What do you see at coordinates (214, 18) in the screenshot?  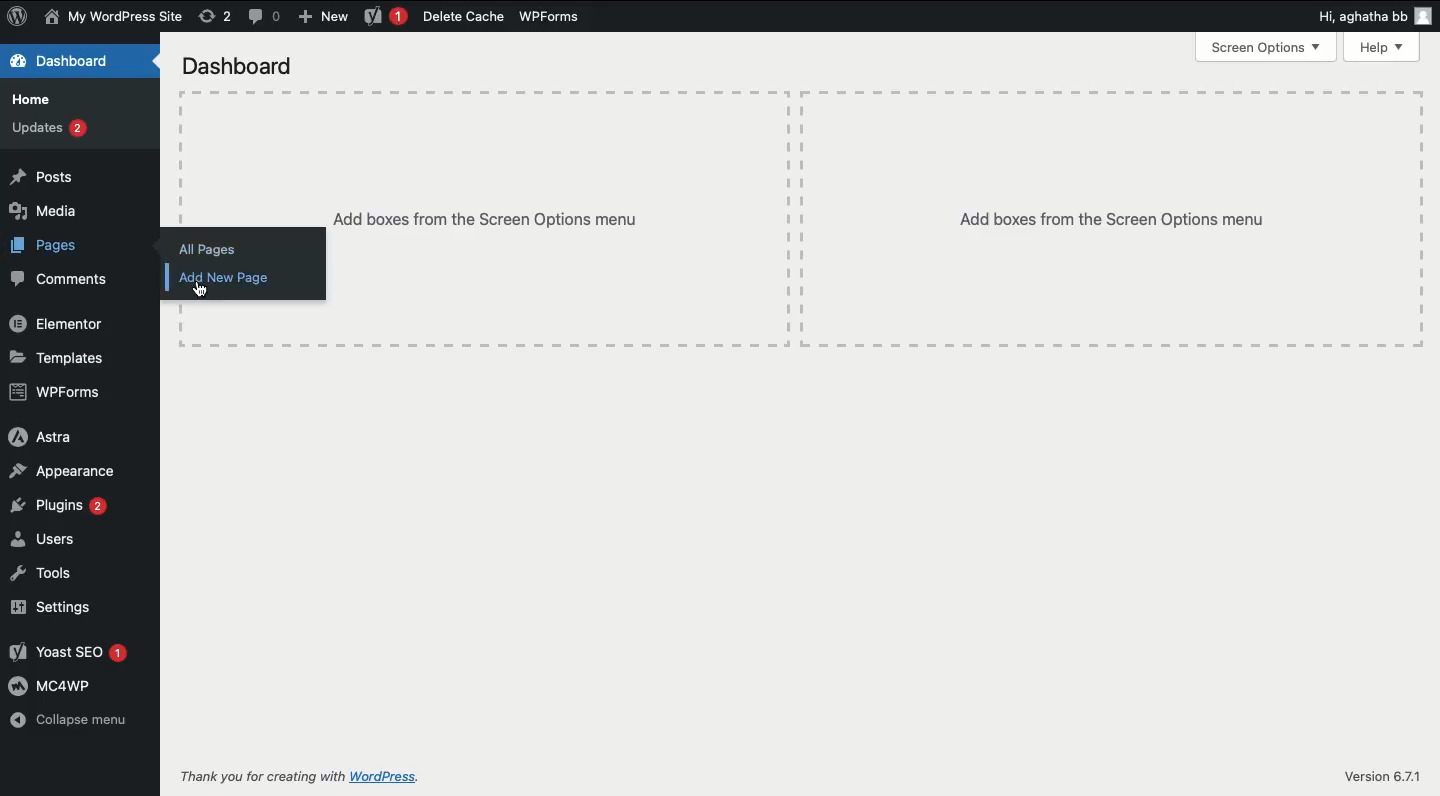 I see `Revision` at bounding box center [214, 18].